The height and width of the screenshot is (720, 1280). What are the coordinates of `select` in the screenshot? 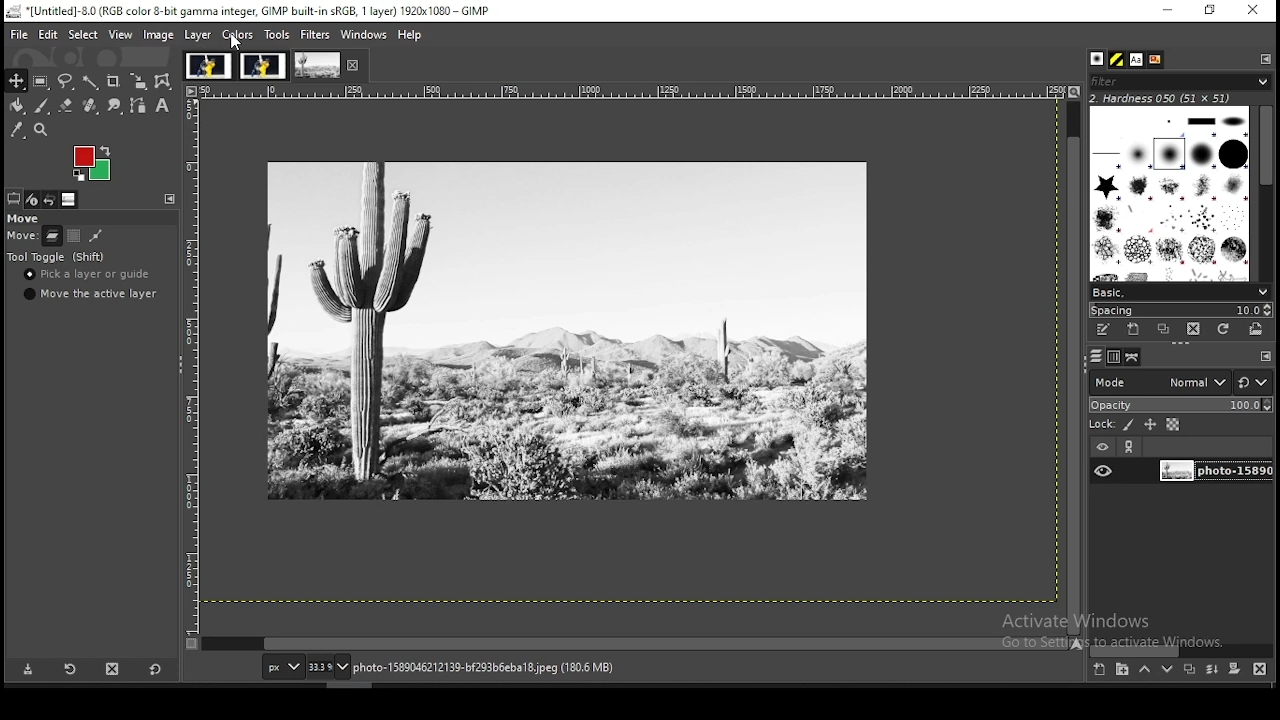 It's located at (84, 35).